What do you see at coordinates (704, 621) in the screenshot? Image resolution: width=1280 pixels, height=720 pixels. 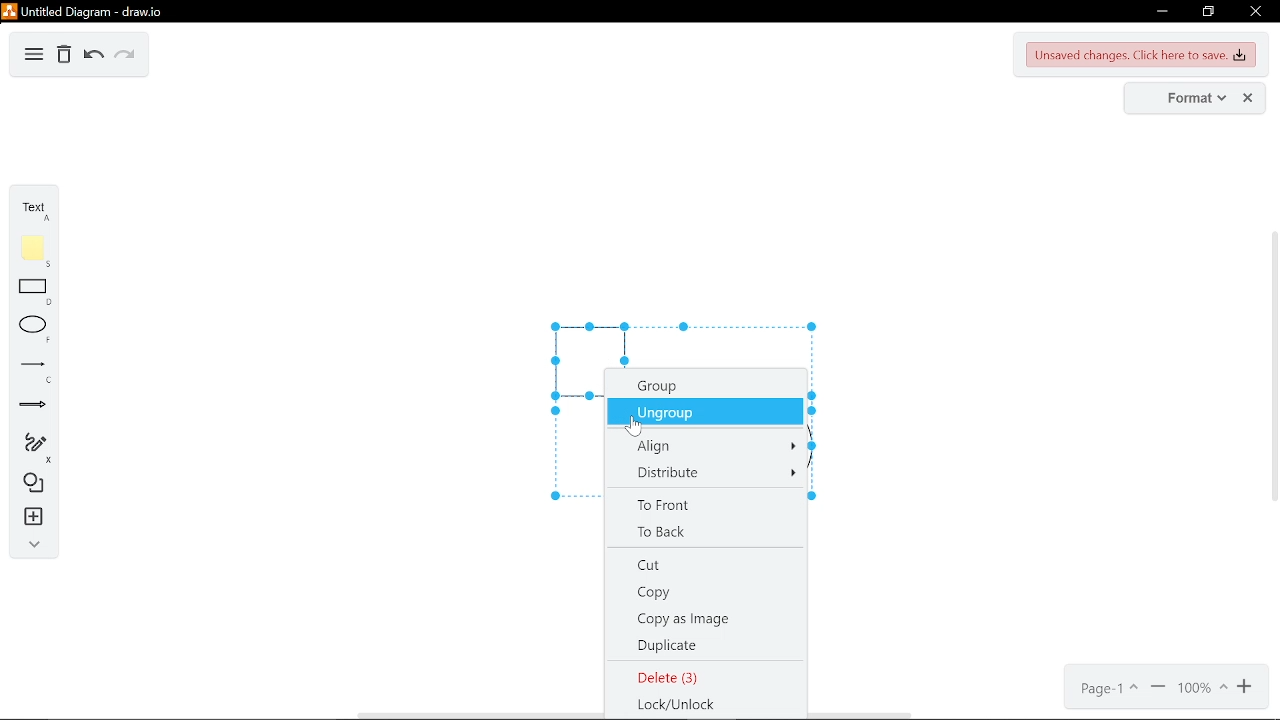 I see `copy as image` at bounding box center [704, 621].